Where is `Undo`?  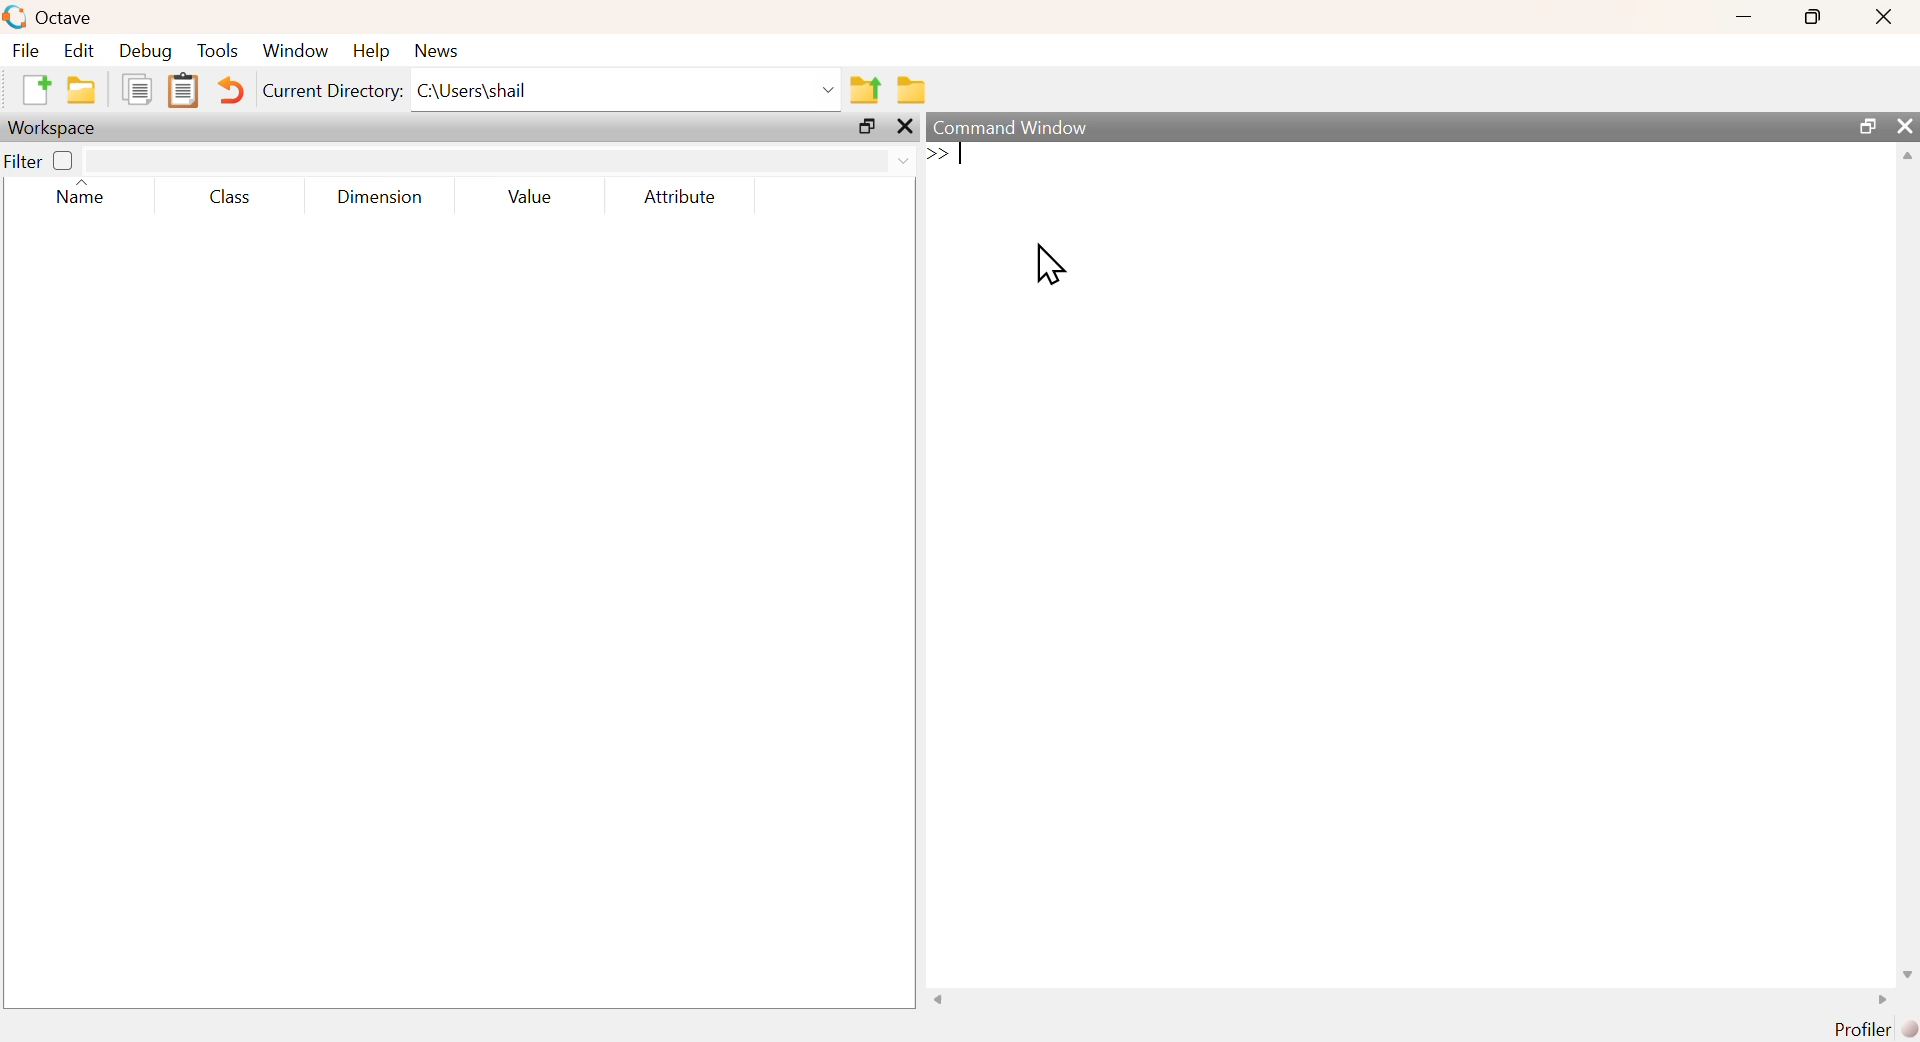
Undo is located at coordinates (230, 90).